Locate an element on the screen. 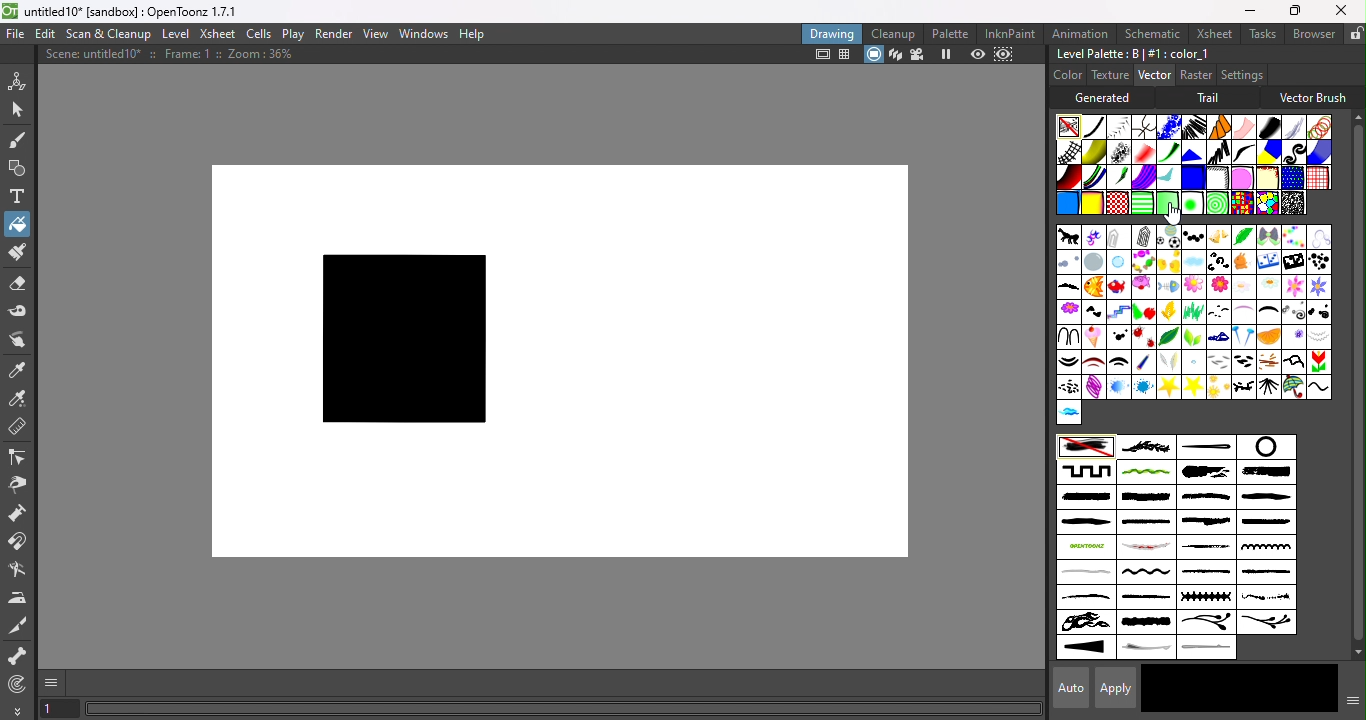 Image resolution: width=1366 pixels, height=720 pixels. Scan & Cleanup is located at coordinates (109, 33).